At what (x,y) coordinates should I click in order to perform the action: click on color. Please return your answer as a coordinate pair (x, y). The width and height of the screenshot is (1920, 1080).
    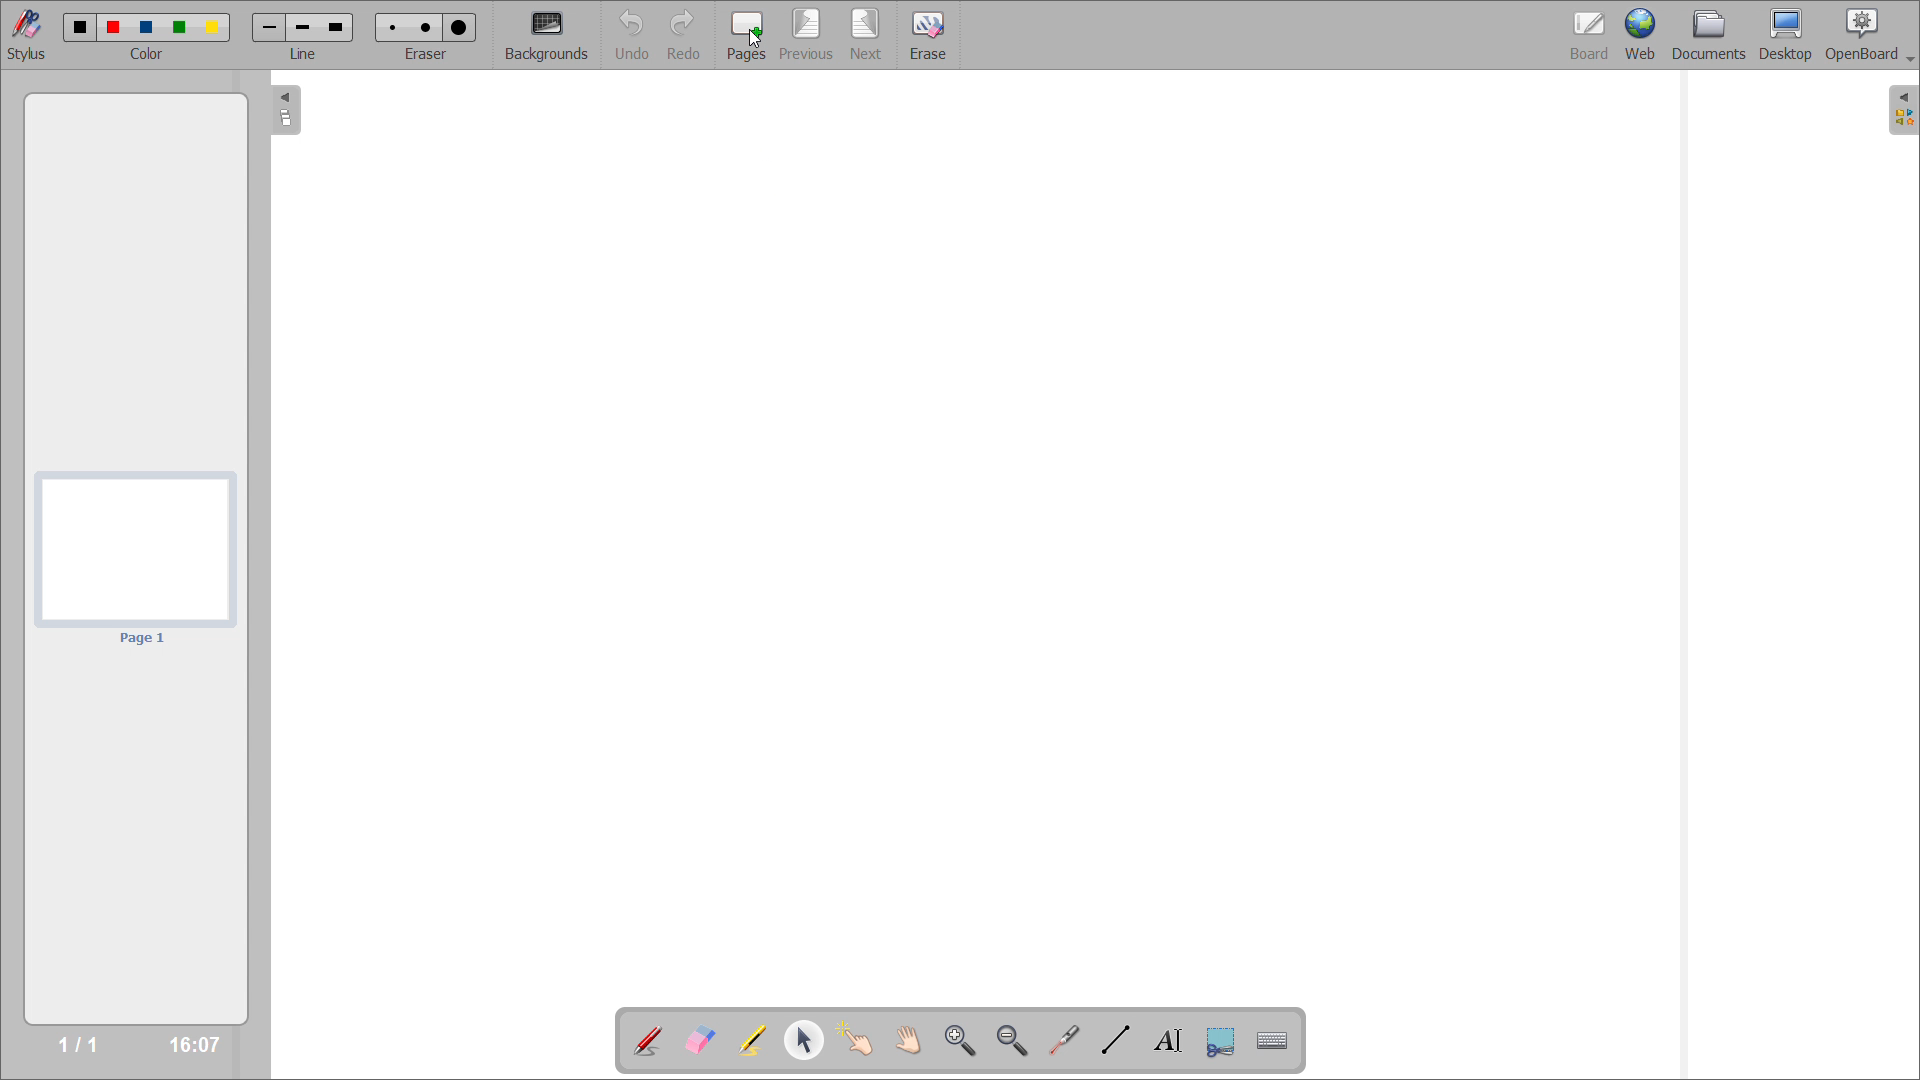
    Looking at the image, I should click on (148, 36).